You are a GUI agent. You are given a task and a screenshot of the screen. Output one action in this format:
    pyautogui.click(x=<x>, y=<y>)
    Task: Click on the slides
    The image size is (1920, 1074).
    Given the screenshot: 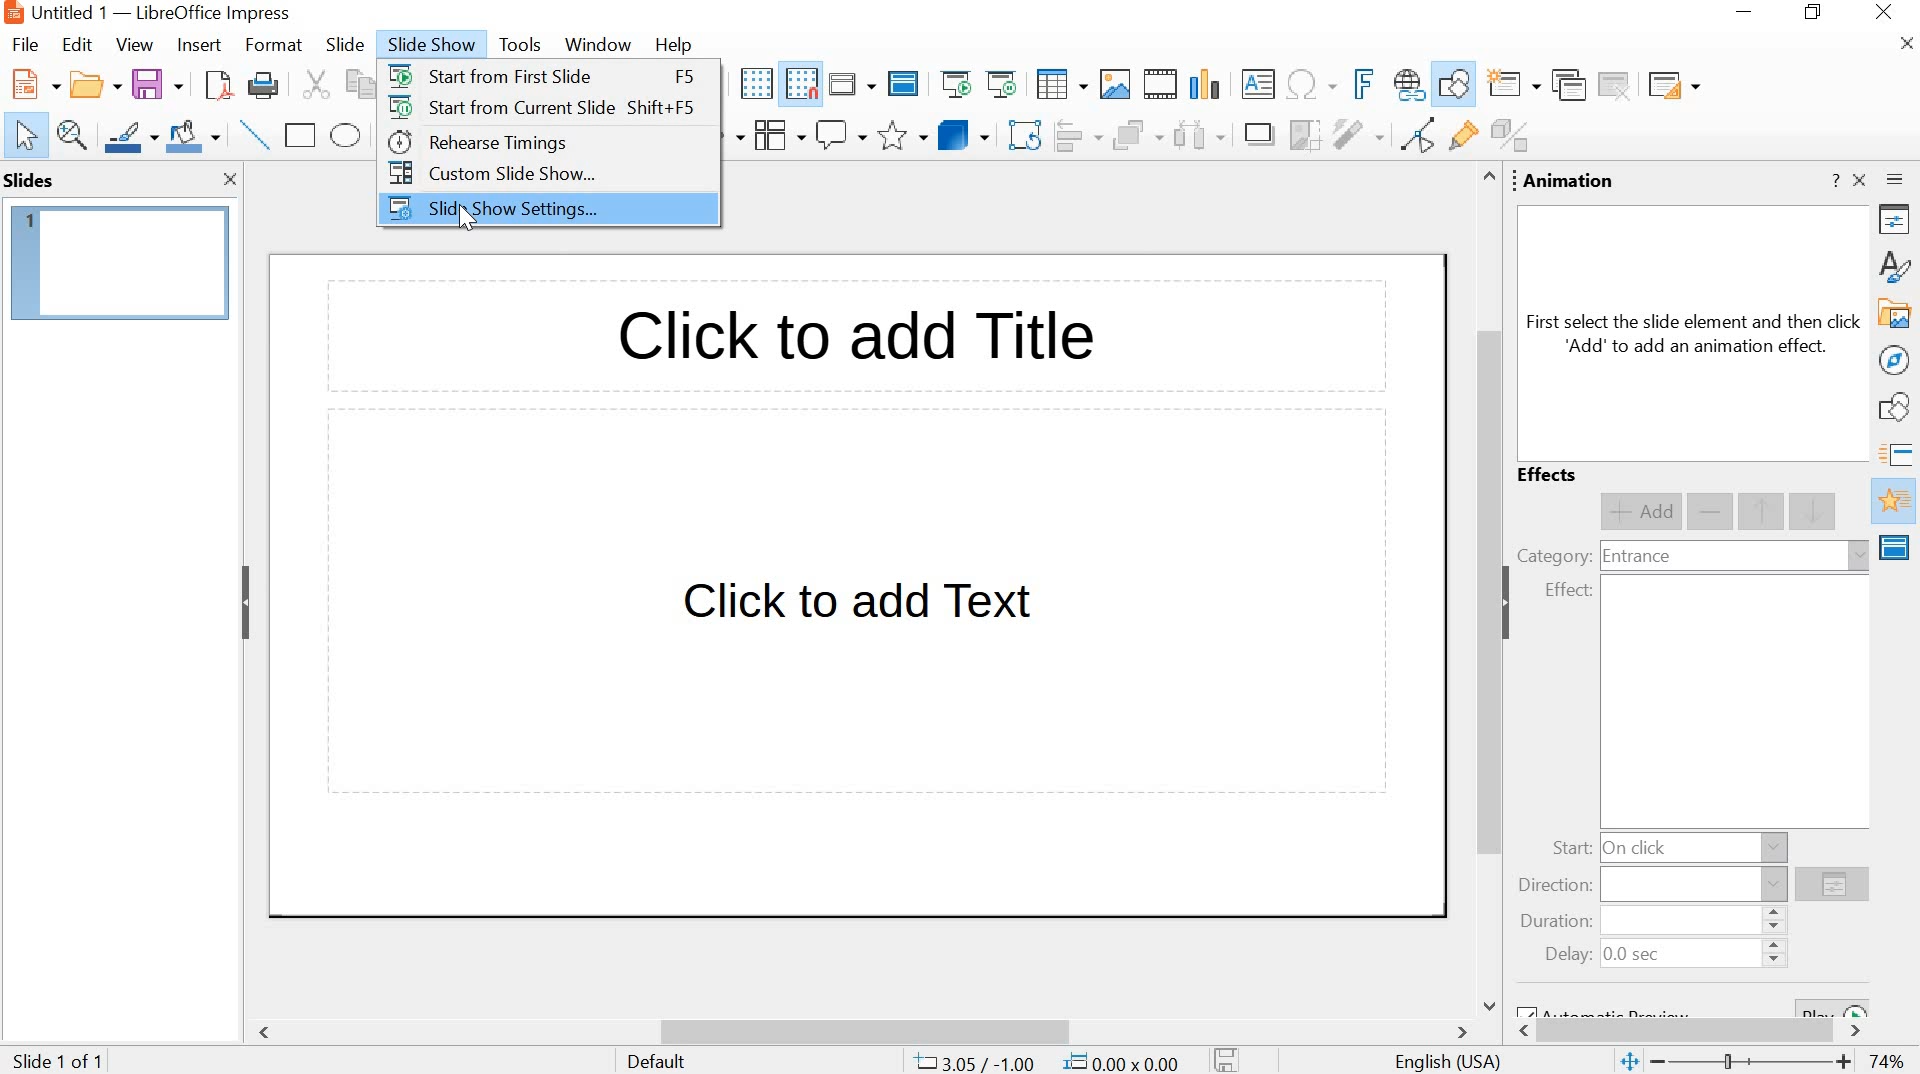 What is the action you would take?
    pyautogui.click(x=33, y=180)
    